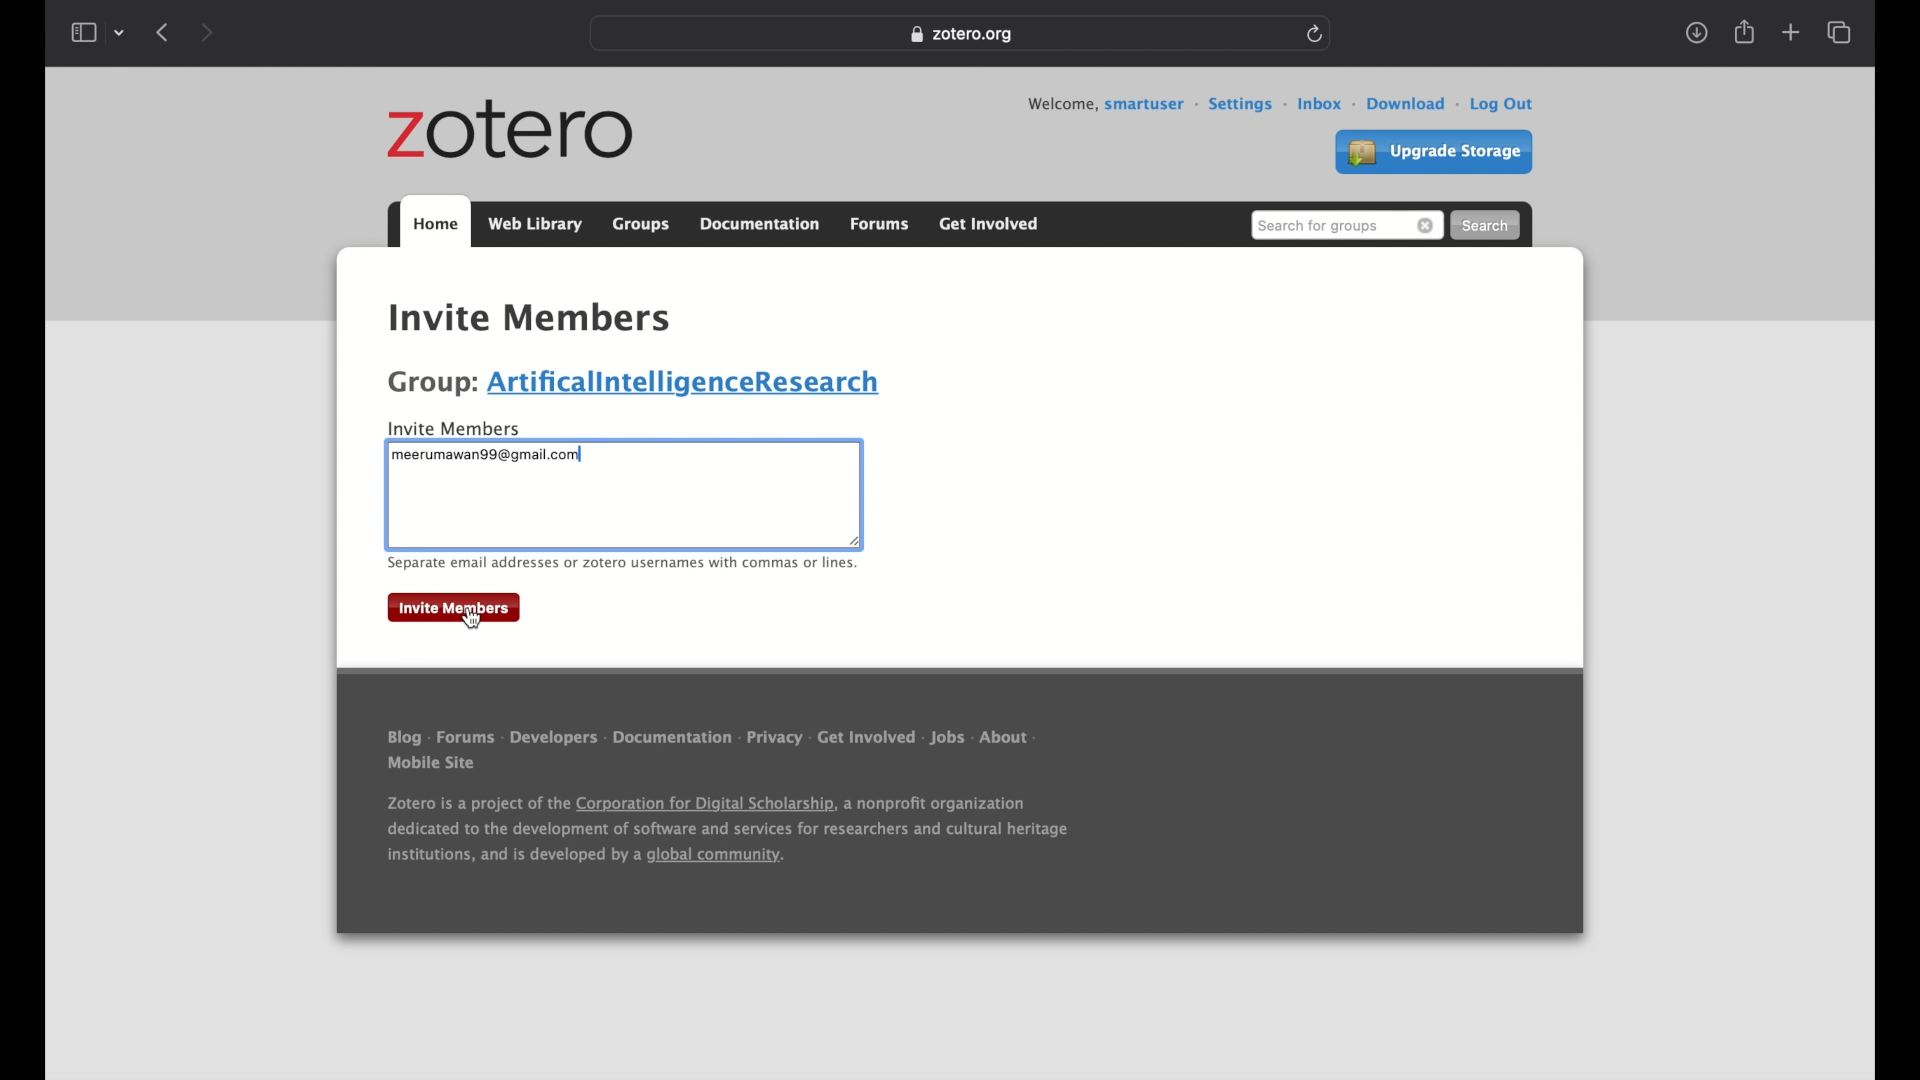 The image size is (1920, 1080). What do you see at coordinates (1746, 33) in the screenshot?
I see `share tab` at bounding box center [1746, 33].